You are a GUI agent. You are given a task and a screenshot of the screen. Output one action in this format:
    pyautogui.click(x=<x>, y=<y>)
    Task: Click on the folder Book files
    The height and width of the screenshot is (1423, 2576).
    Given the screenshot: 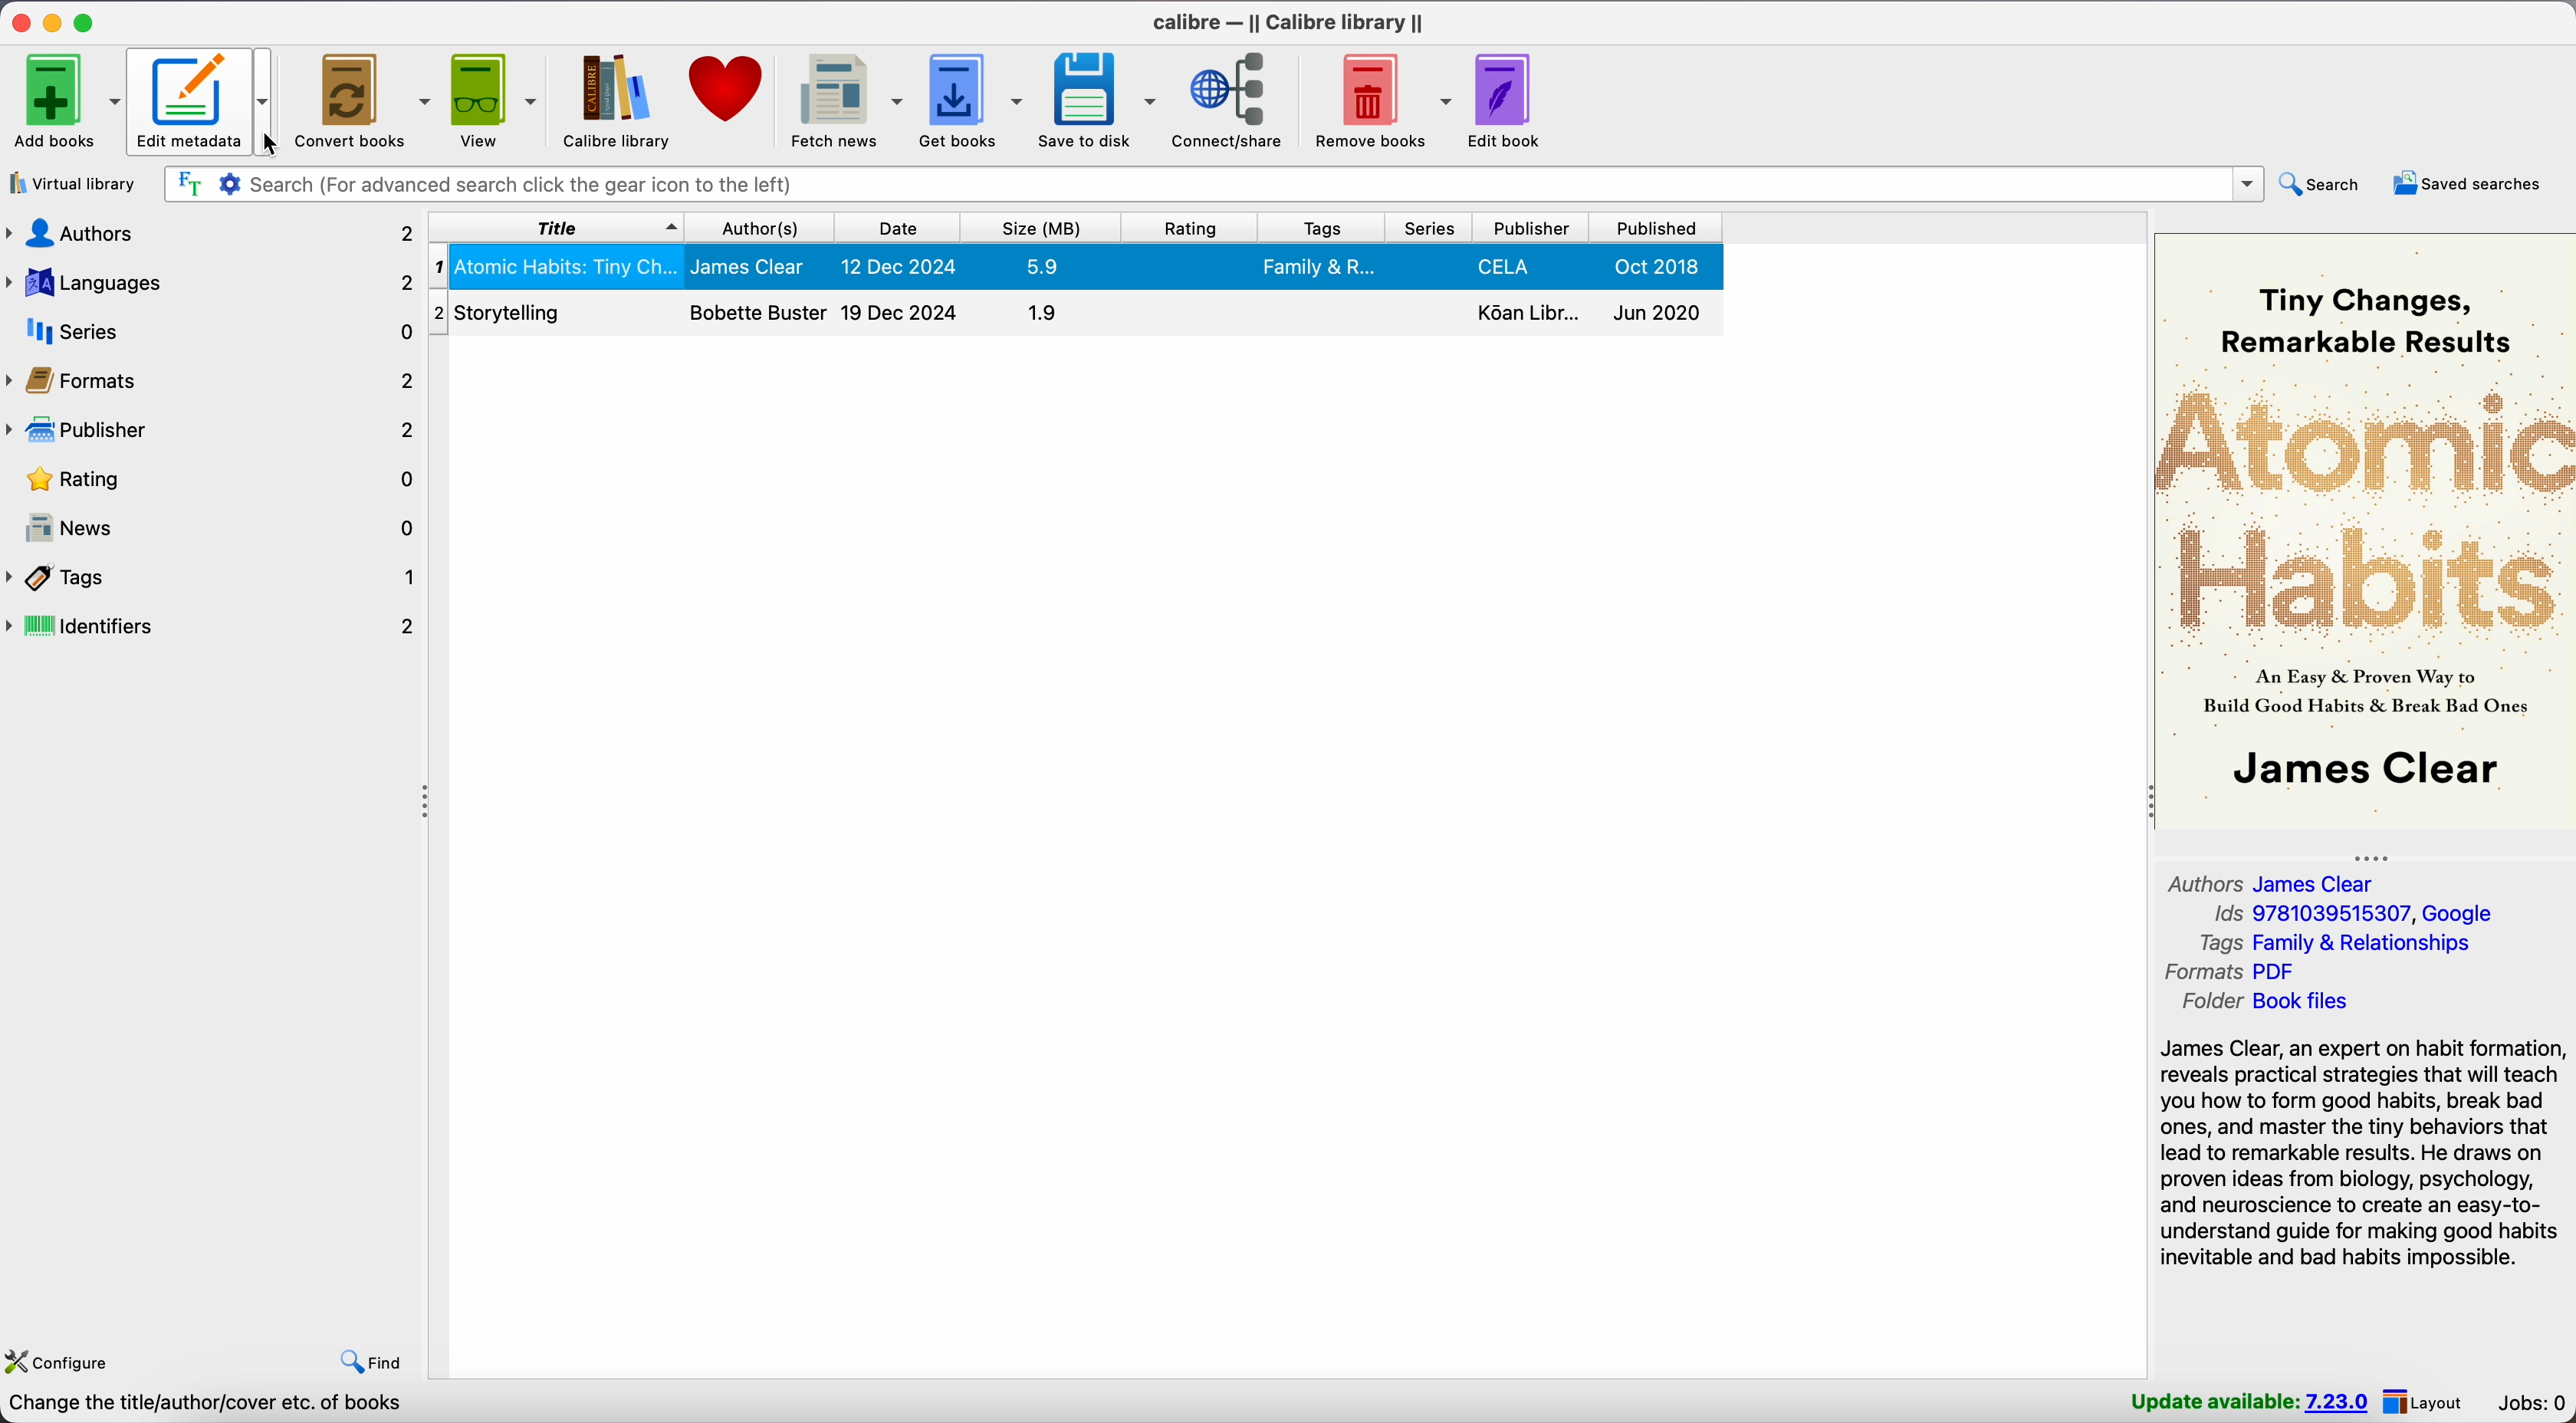 What is the action you would take?
    pyautogui.click(x=2270, y=1002)
    